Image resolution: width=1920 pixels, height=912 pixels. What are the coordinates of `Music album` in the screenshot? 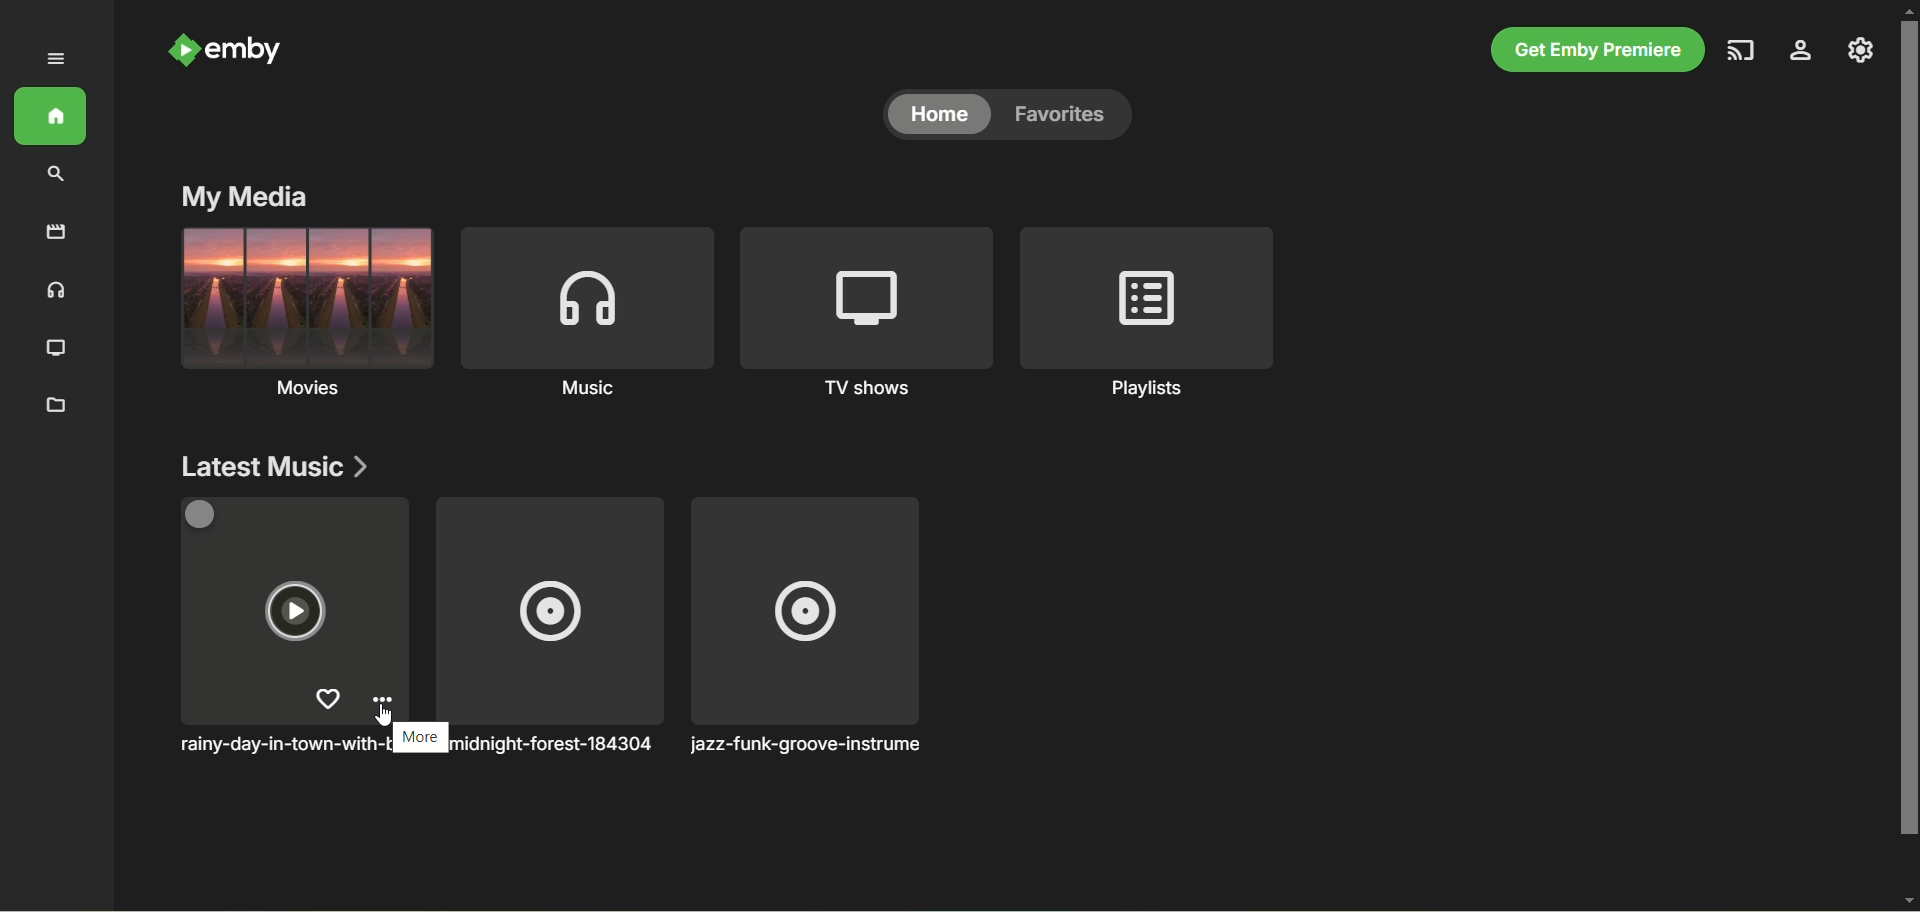 It's located at (239, 702).